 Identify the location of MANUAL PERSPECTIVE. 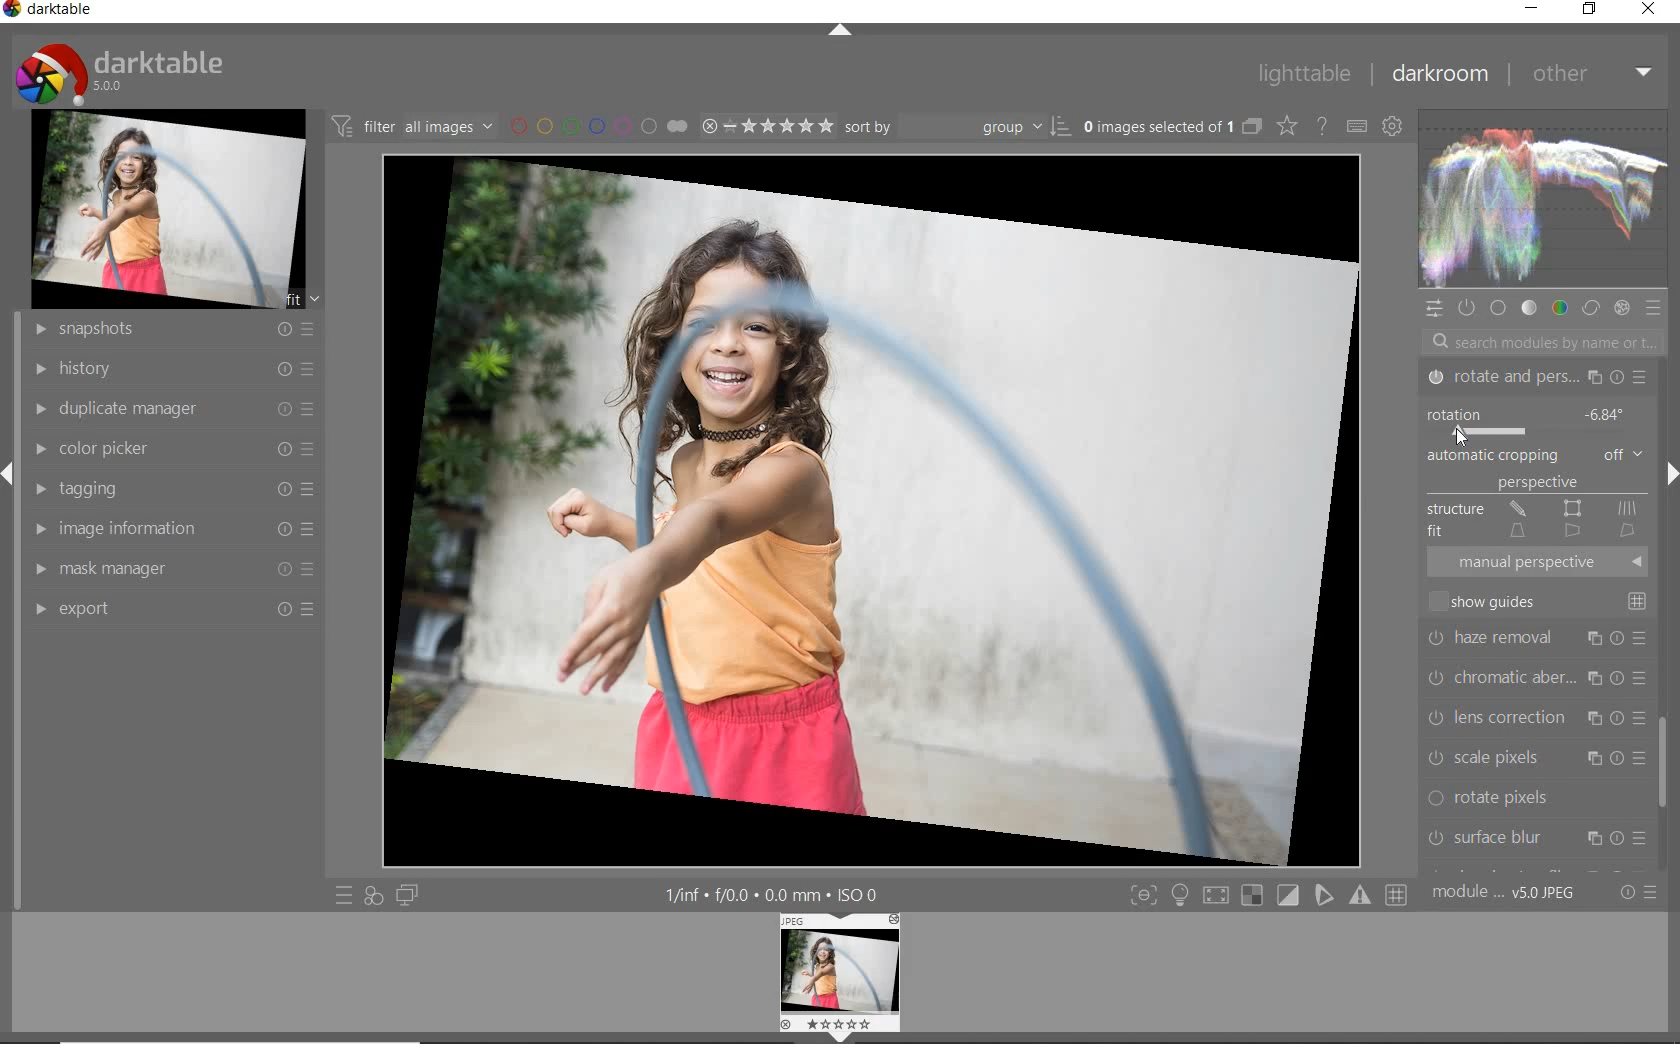
(1541, 561).